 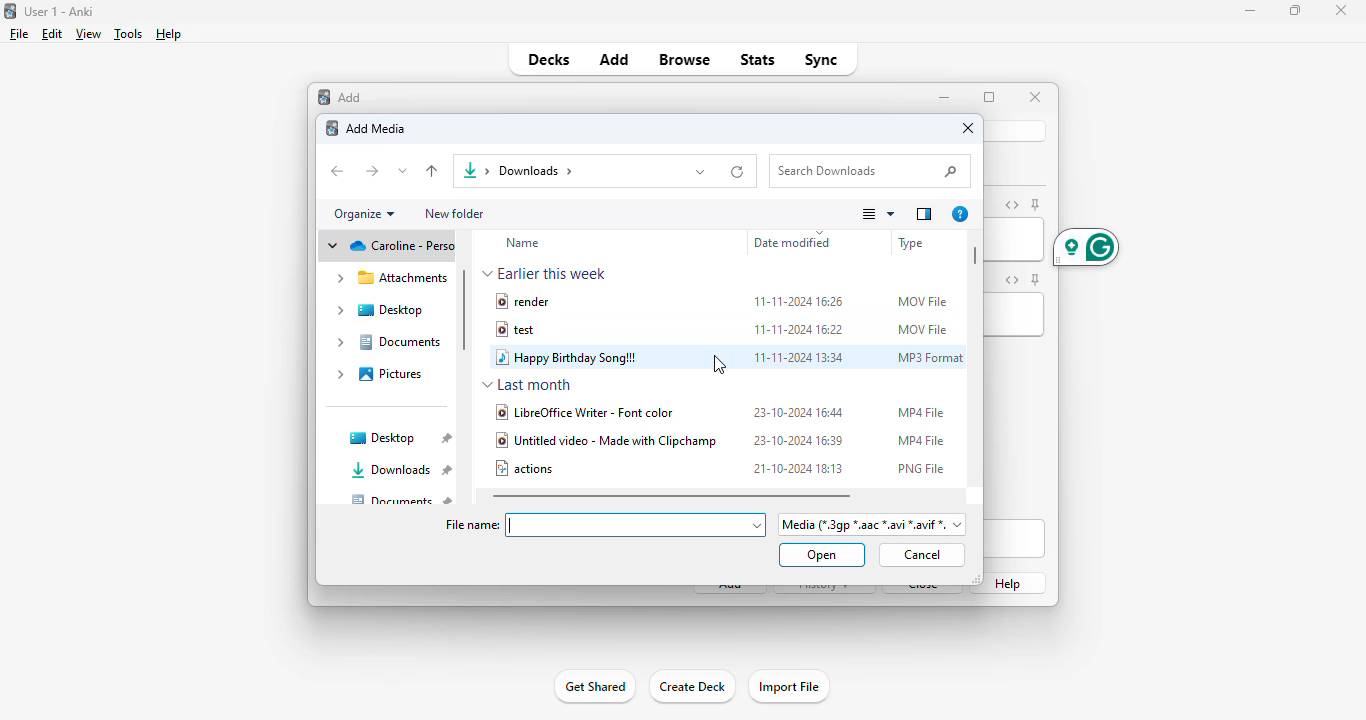 I want to click on cursor, so click(x=719, y=365).